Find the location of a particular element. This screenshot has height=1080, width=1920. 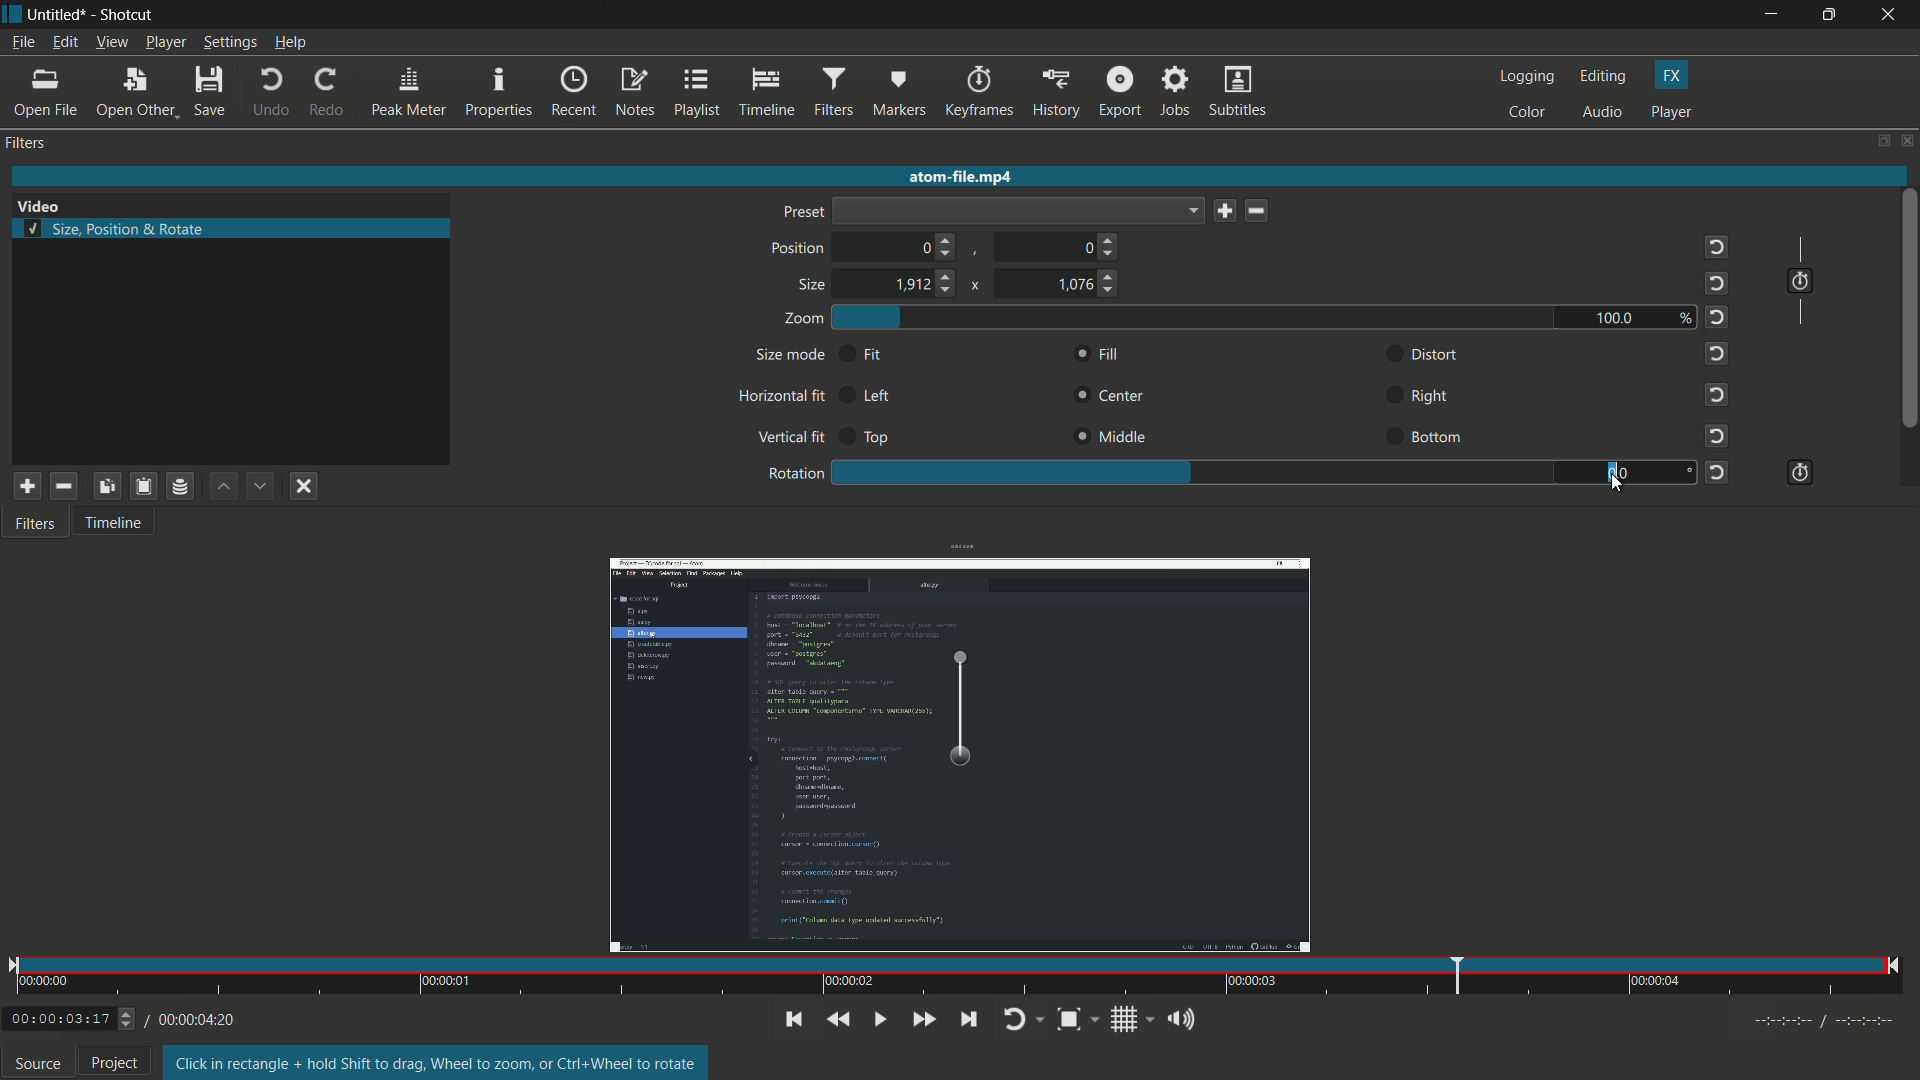

right is located at coordinates (1433, 397).